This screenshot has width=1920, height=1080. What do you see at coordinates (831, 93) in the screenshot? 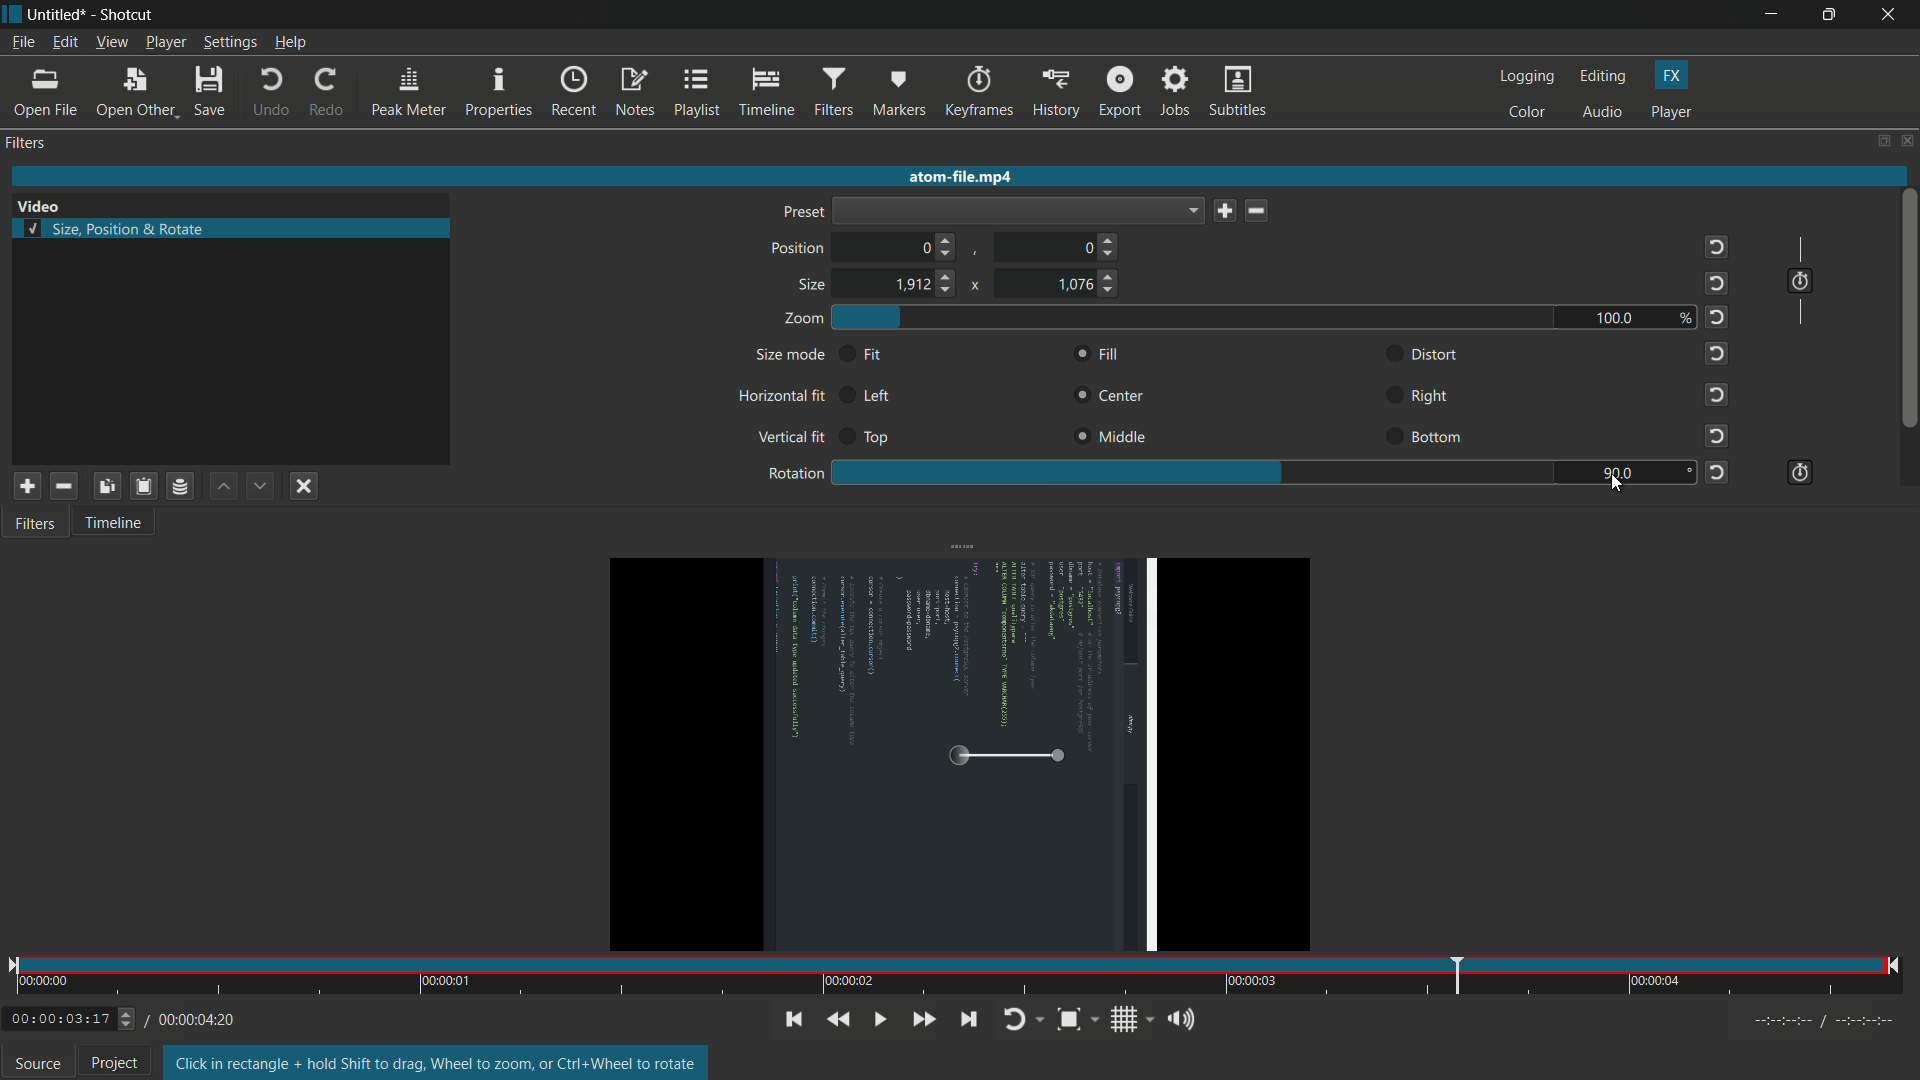
I see `filters` at bounding box center [831, 93].